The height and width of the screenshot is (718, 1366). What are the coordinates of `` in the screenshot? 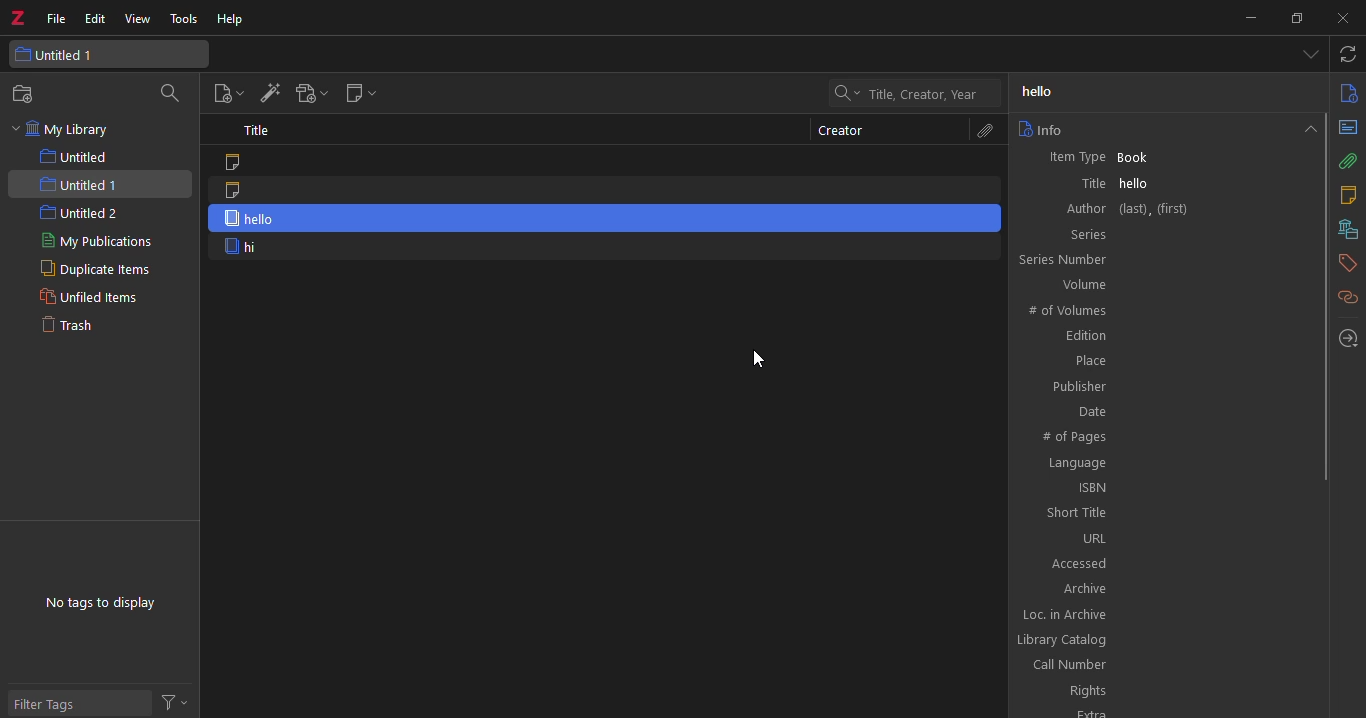 It's located at (1161, 710).